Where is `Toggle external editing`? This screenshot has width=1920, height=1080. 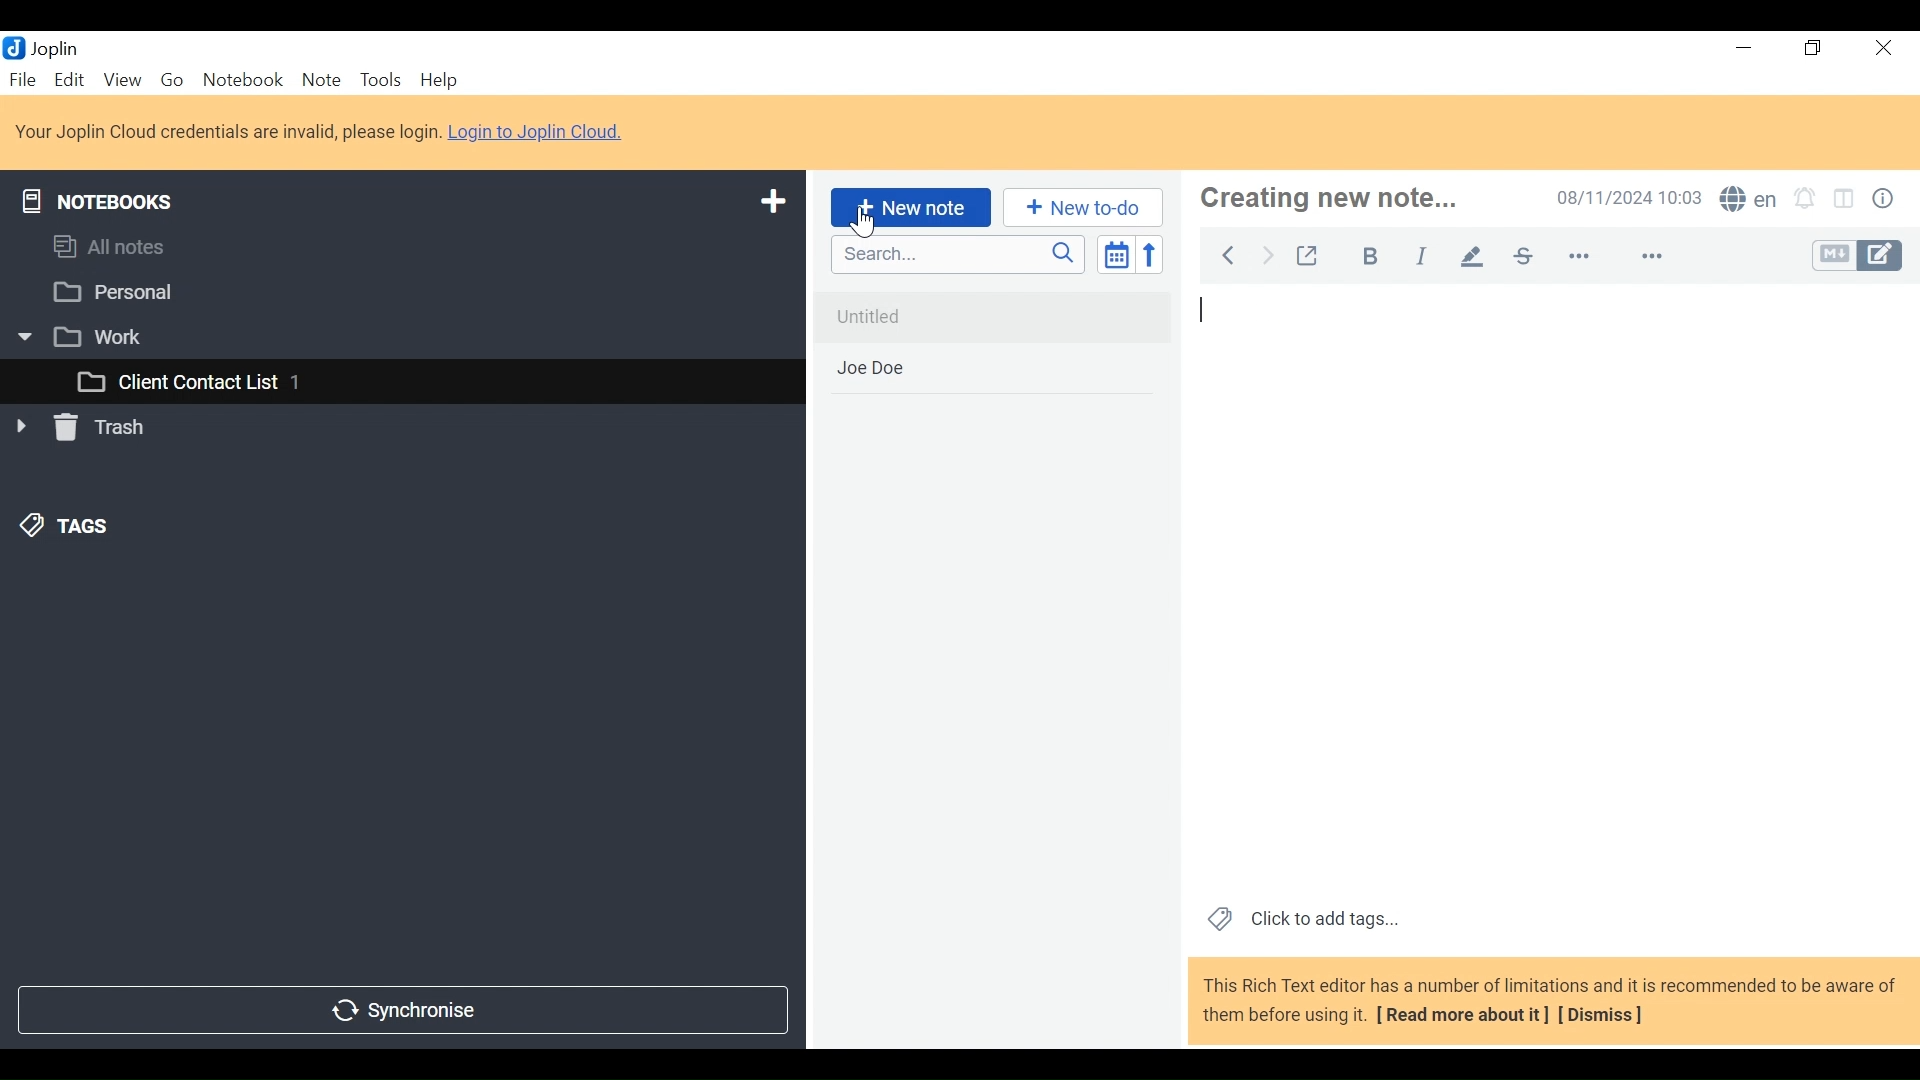 Toggle external editing is located at coordinates (1311, 256).